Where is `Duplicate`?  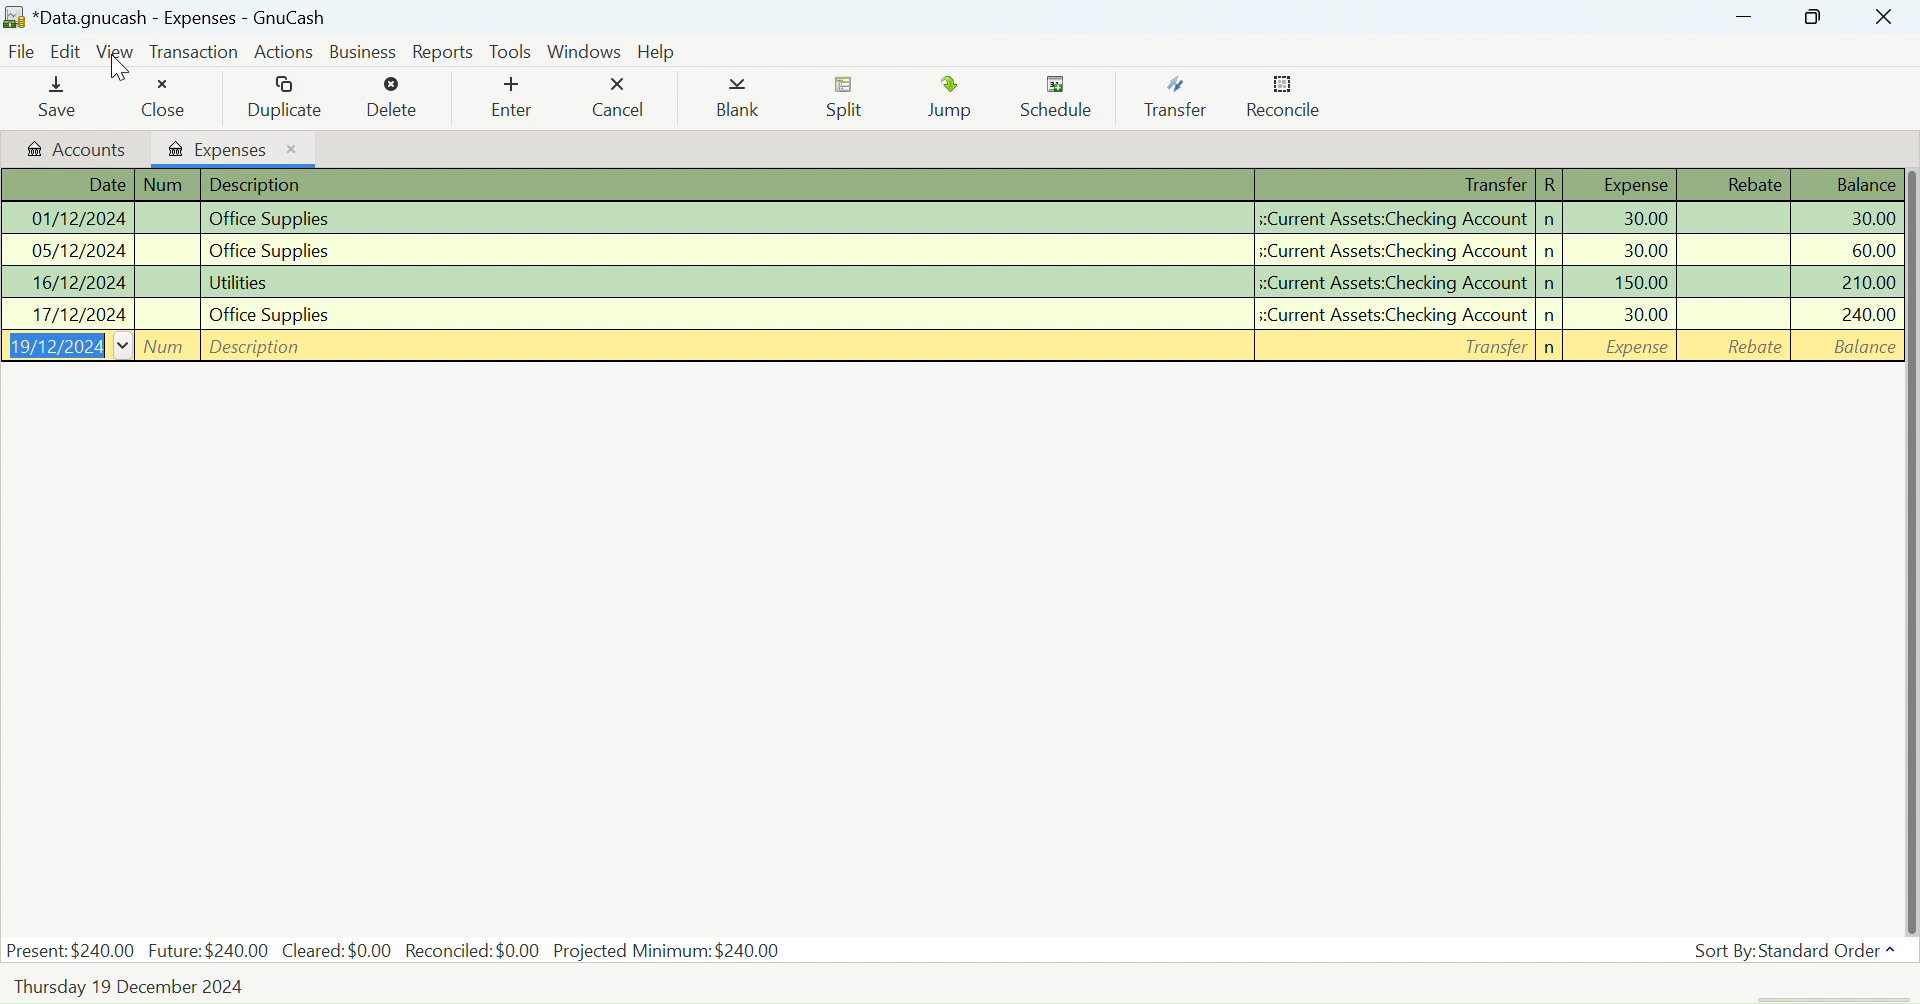 Duplicate is located at coordinates (289, 97).